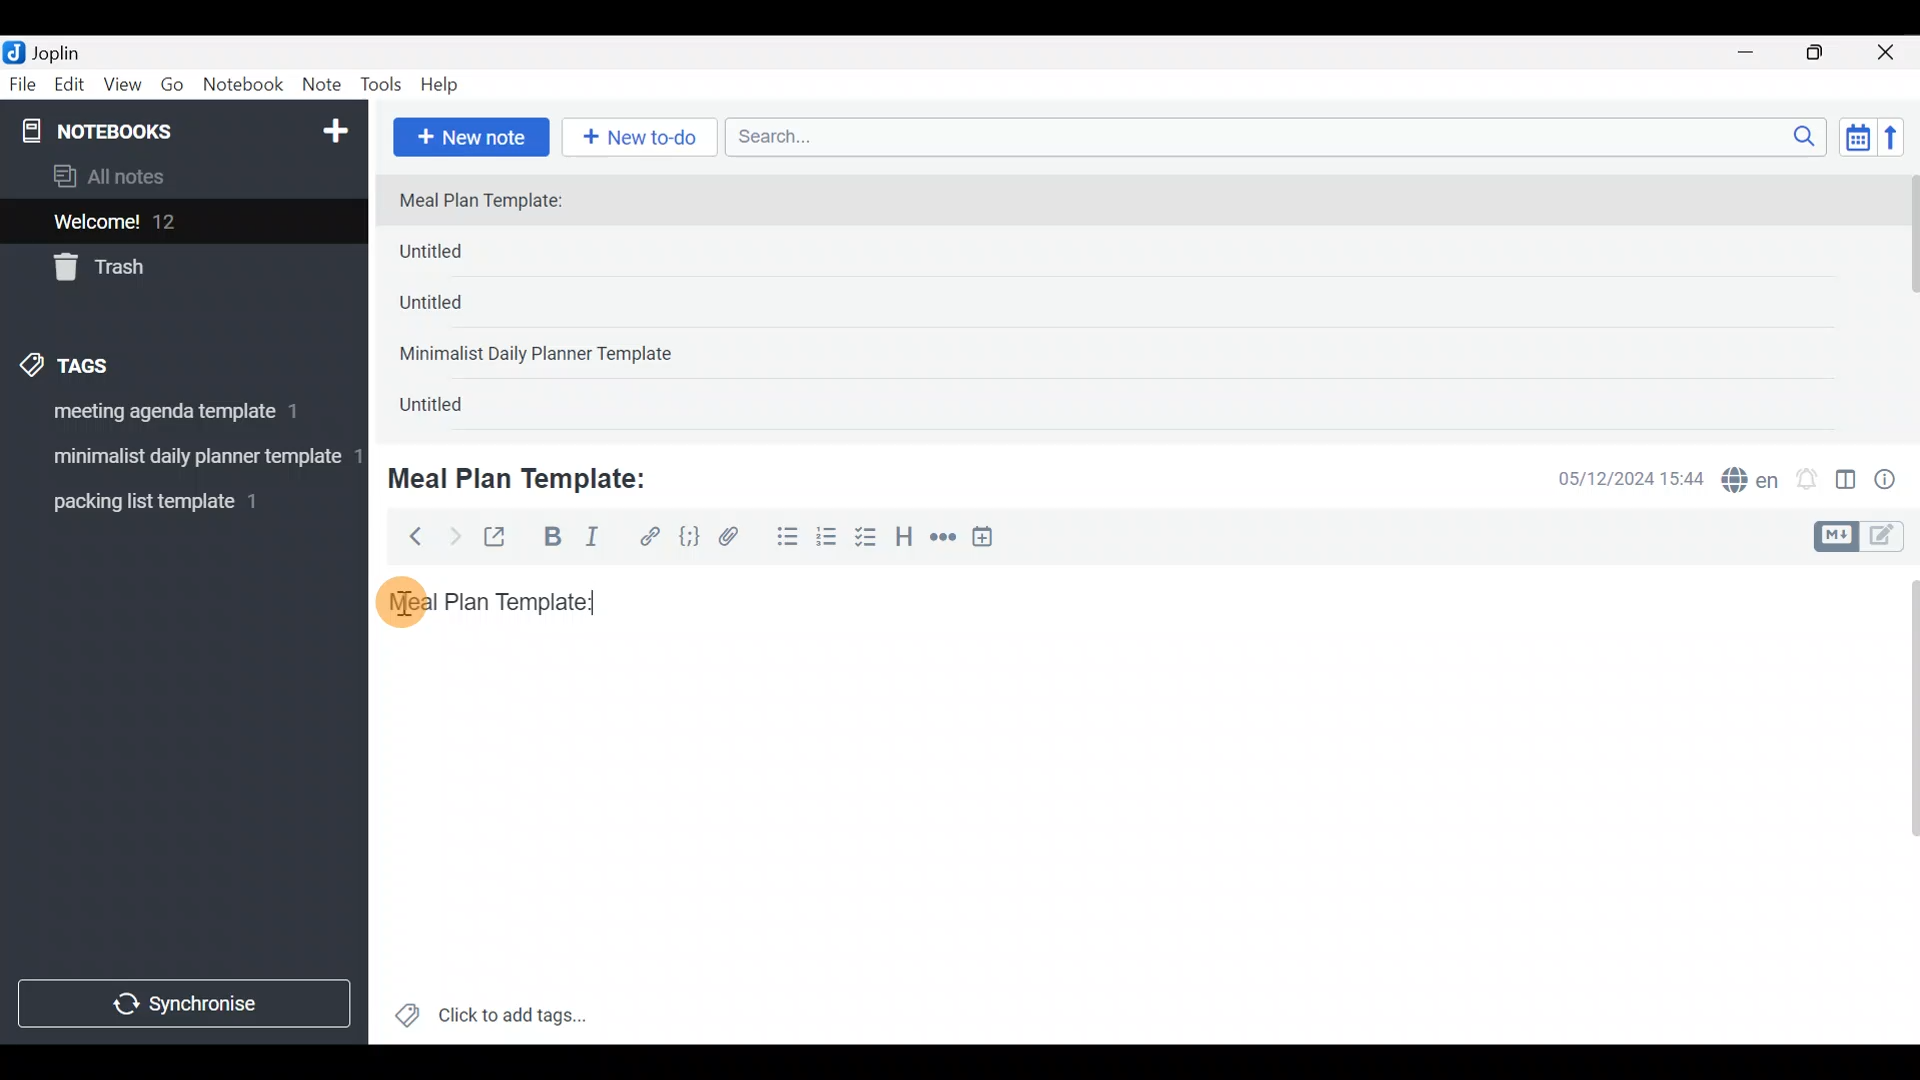 This screenshot has height=1080, width=1920. I want to click on Maximize, so click(1827, 53).